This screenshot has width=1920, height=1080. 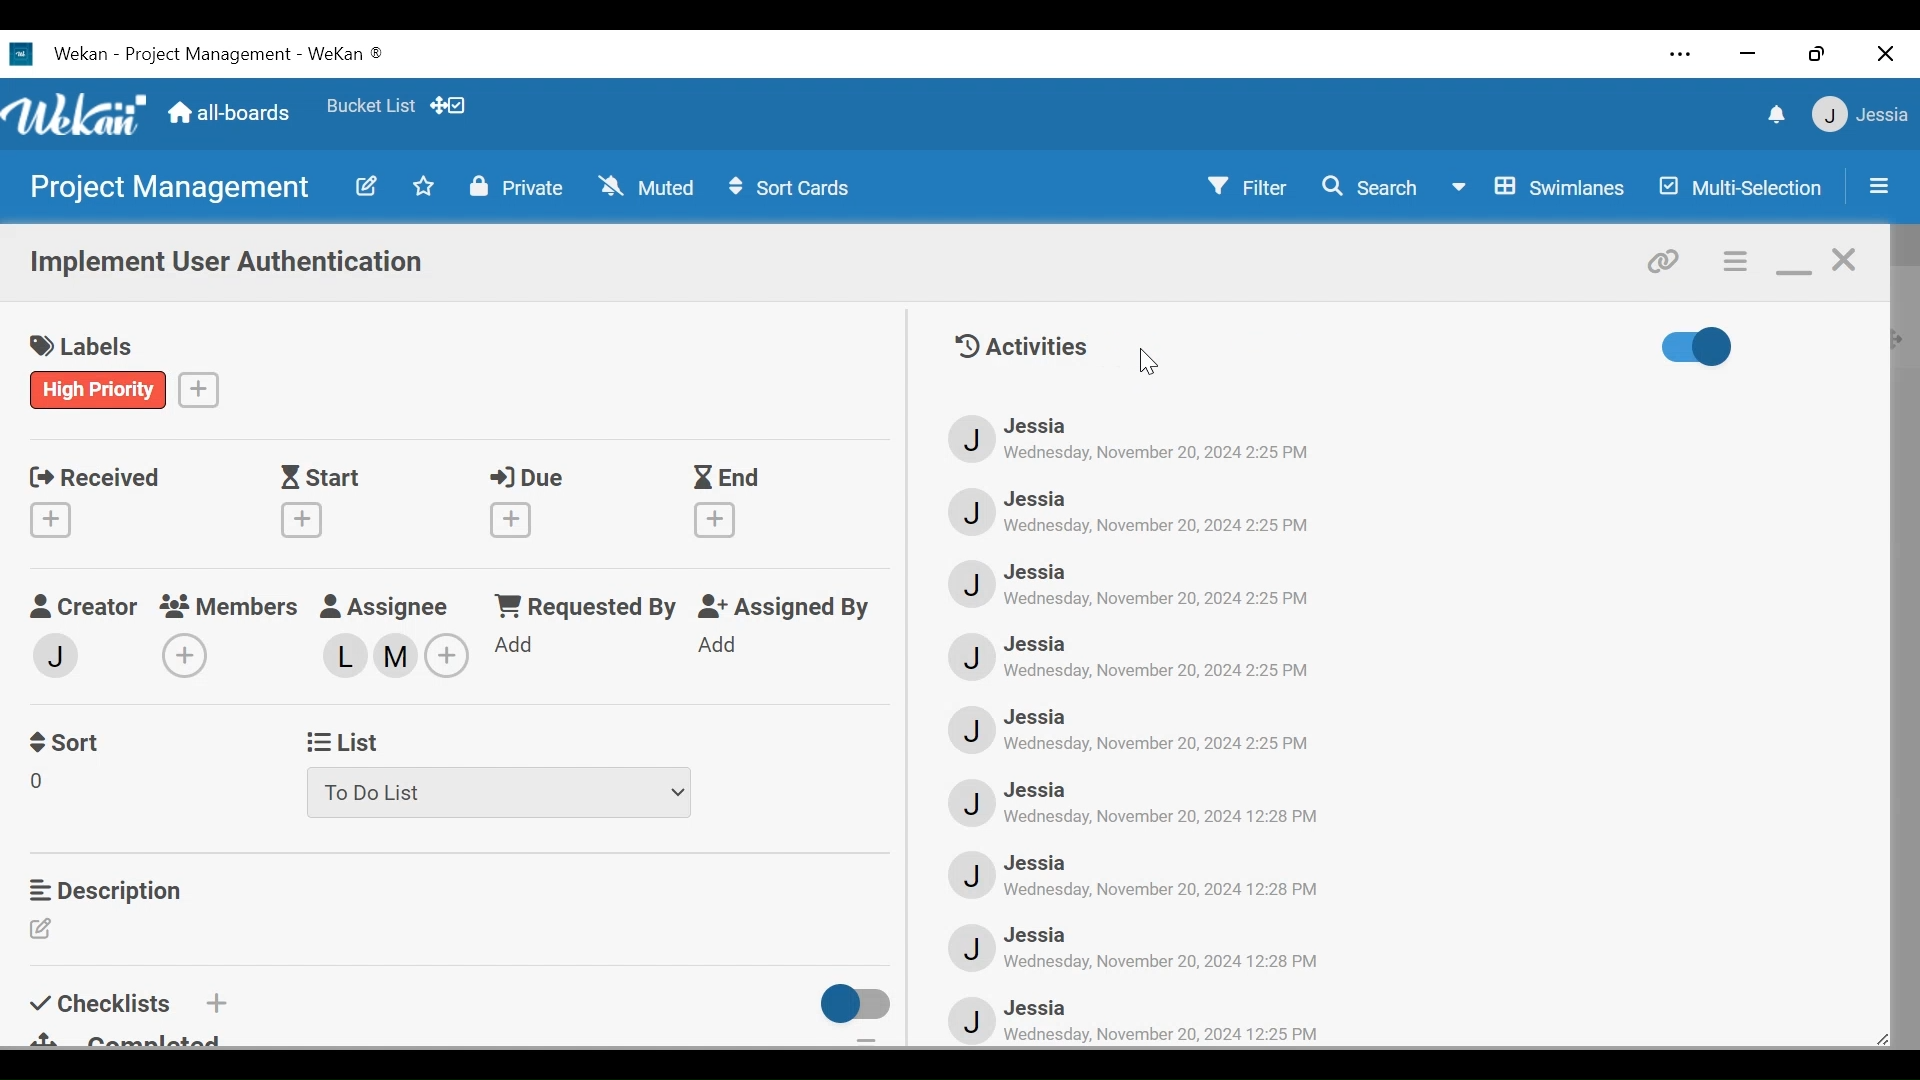 What do you see at coordinates (851, 1006) in the screenshot?
I see `toggle off` at bounding box center [851, 1006].